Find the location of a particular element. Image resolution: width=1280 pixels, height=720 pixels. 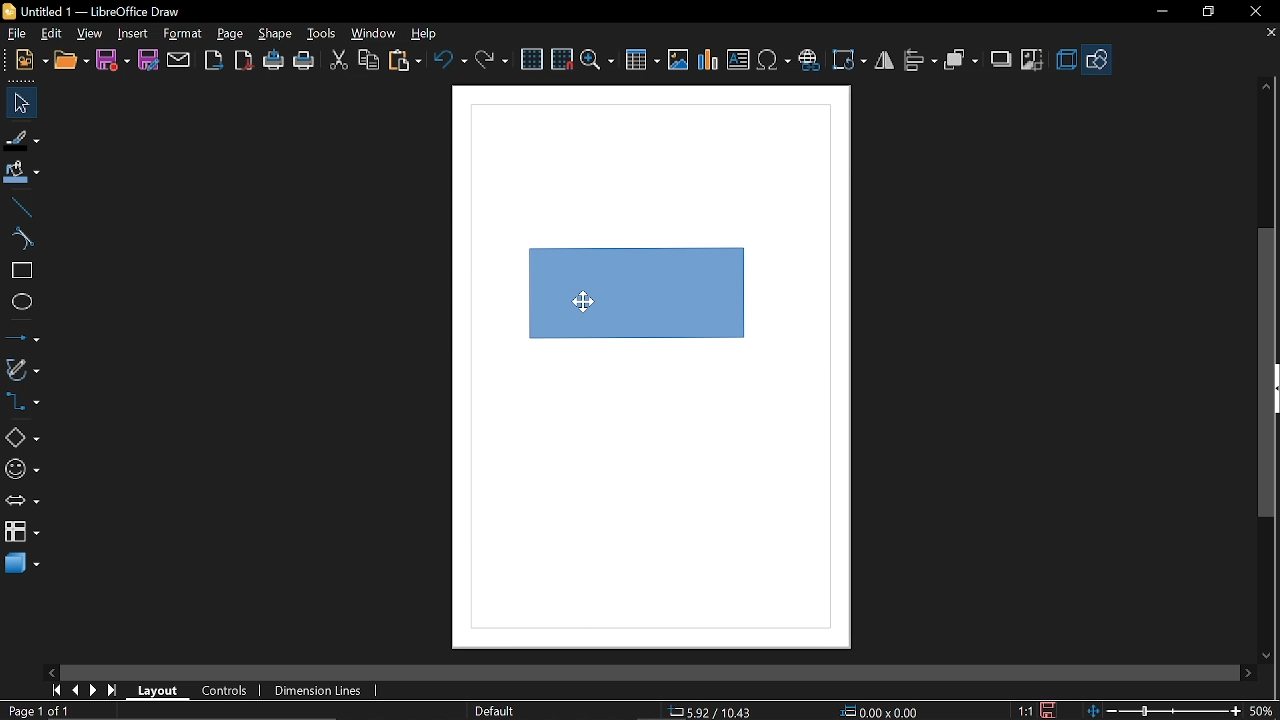

Page is located at coordinates (230, 34).